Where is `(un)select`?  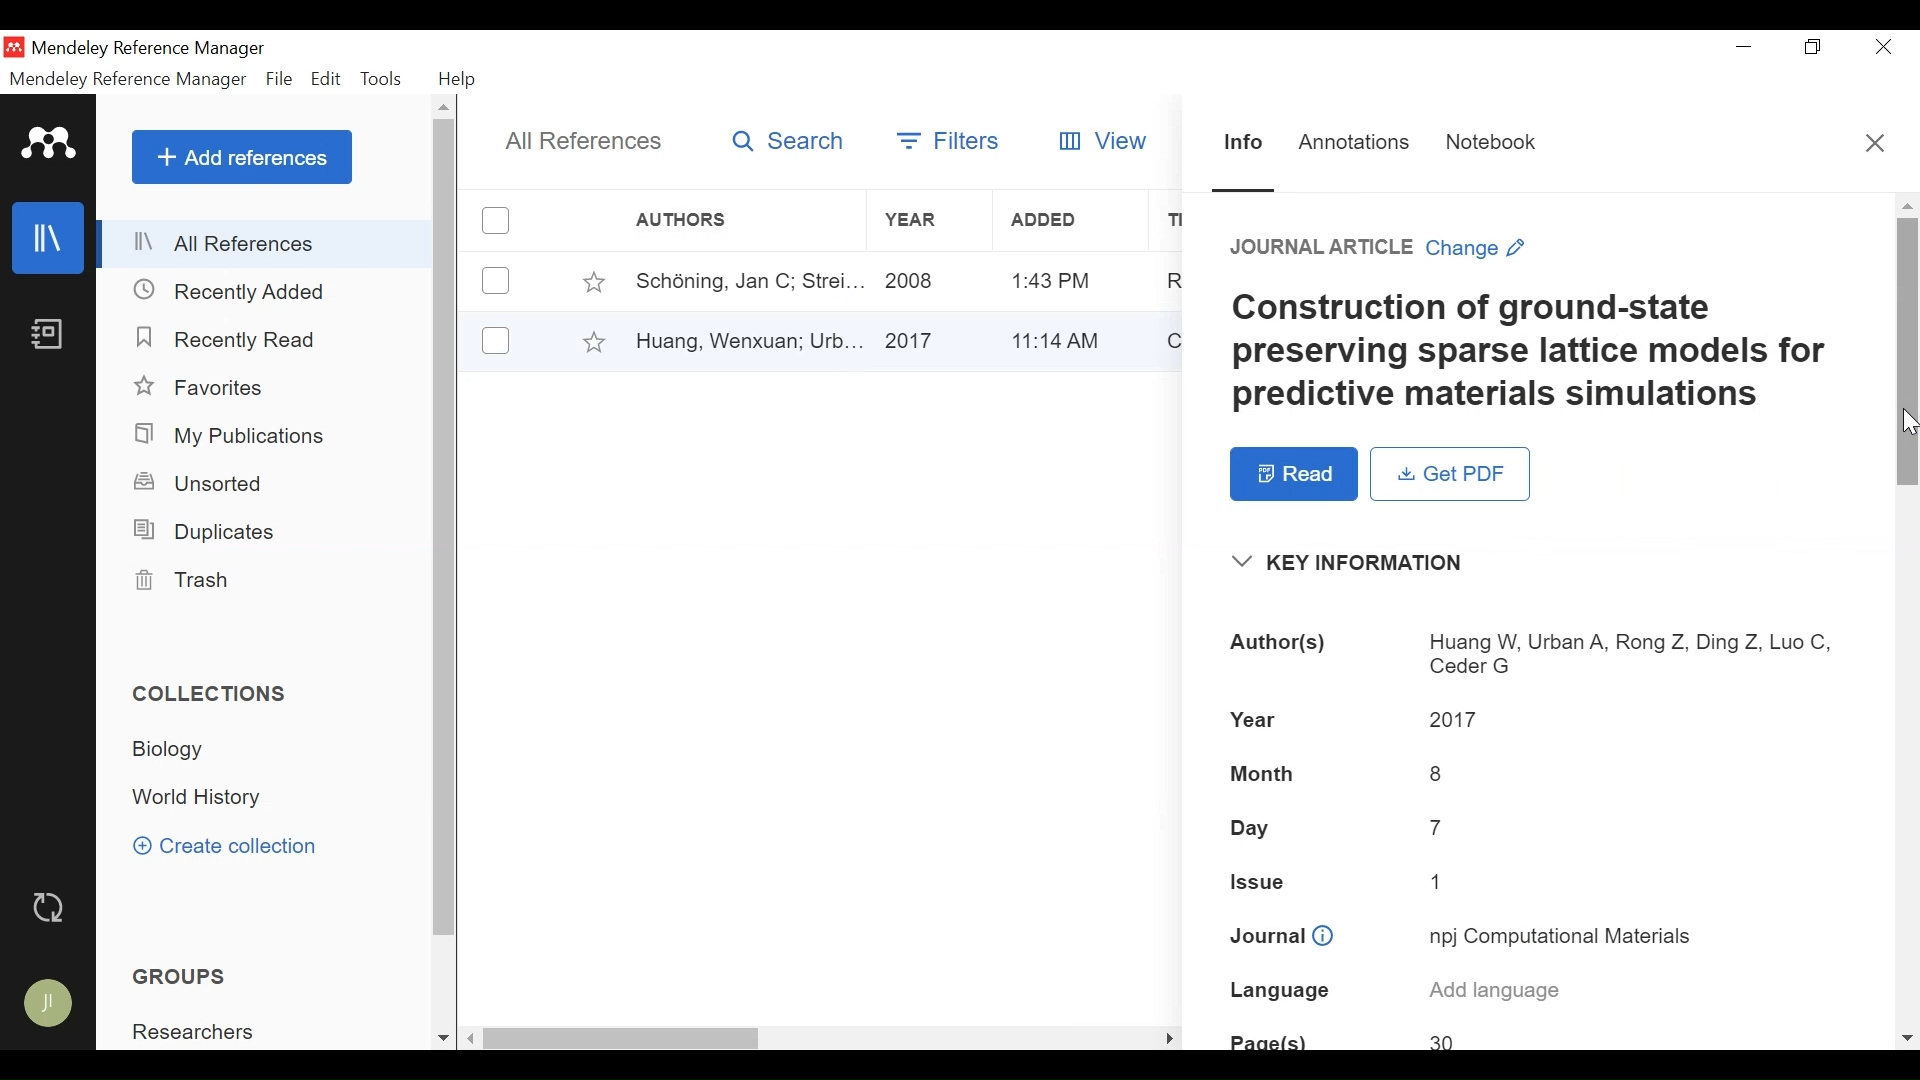 (un)select is located at coordinates (496, 340).